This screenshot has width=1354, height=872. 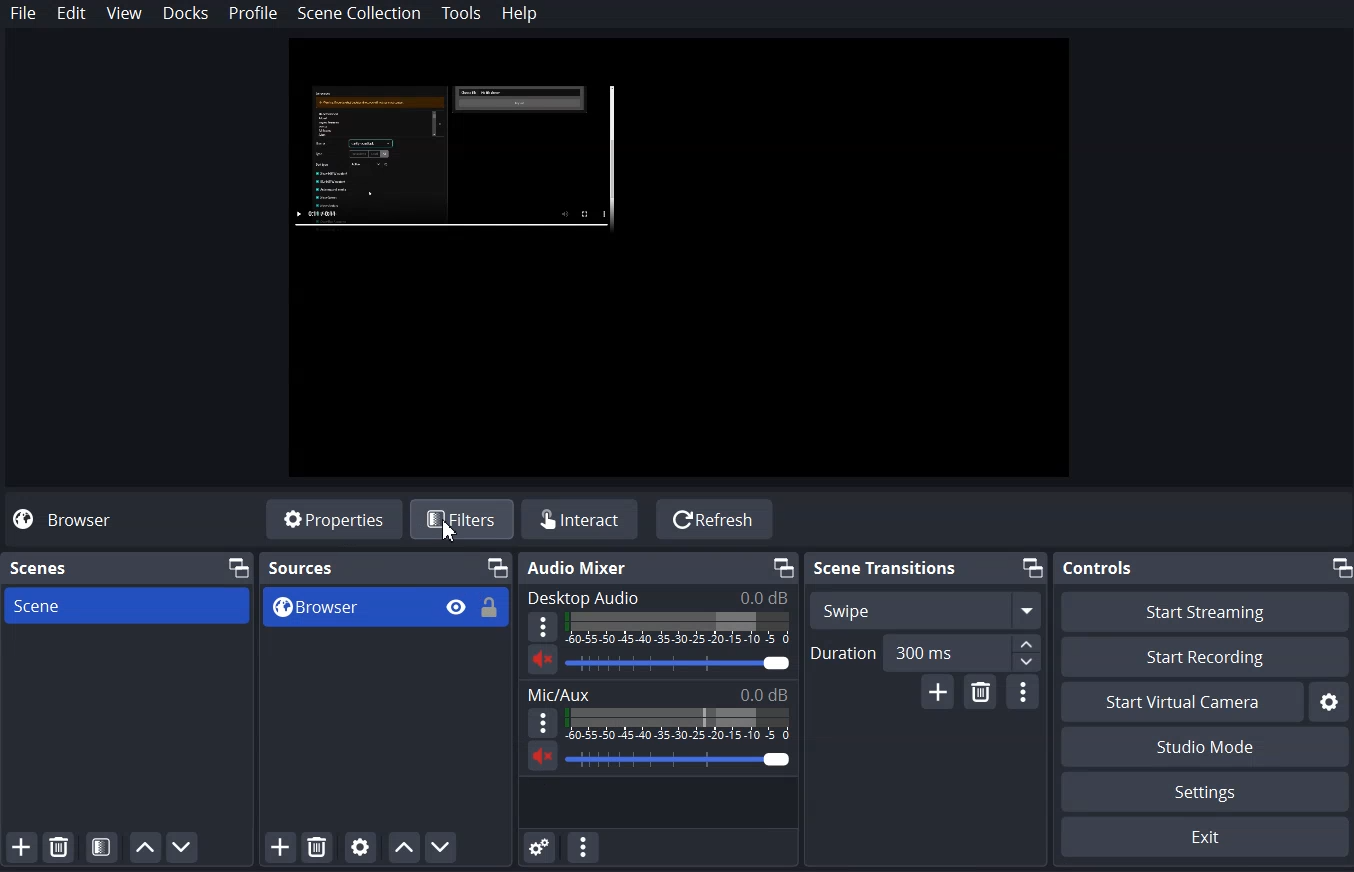 I want to click on Swipe, so click(x=926, y=610).